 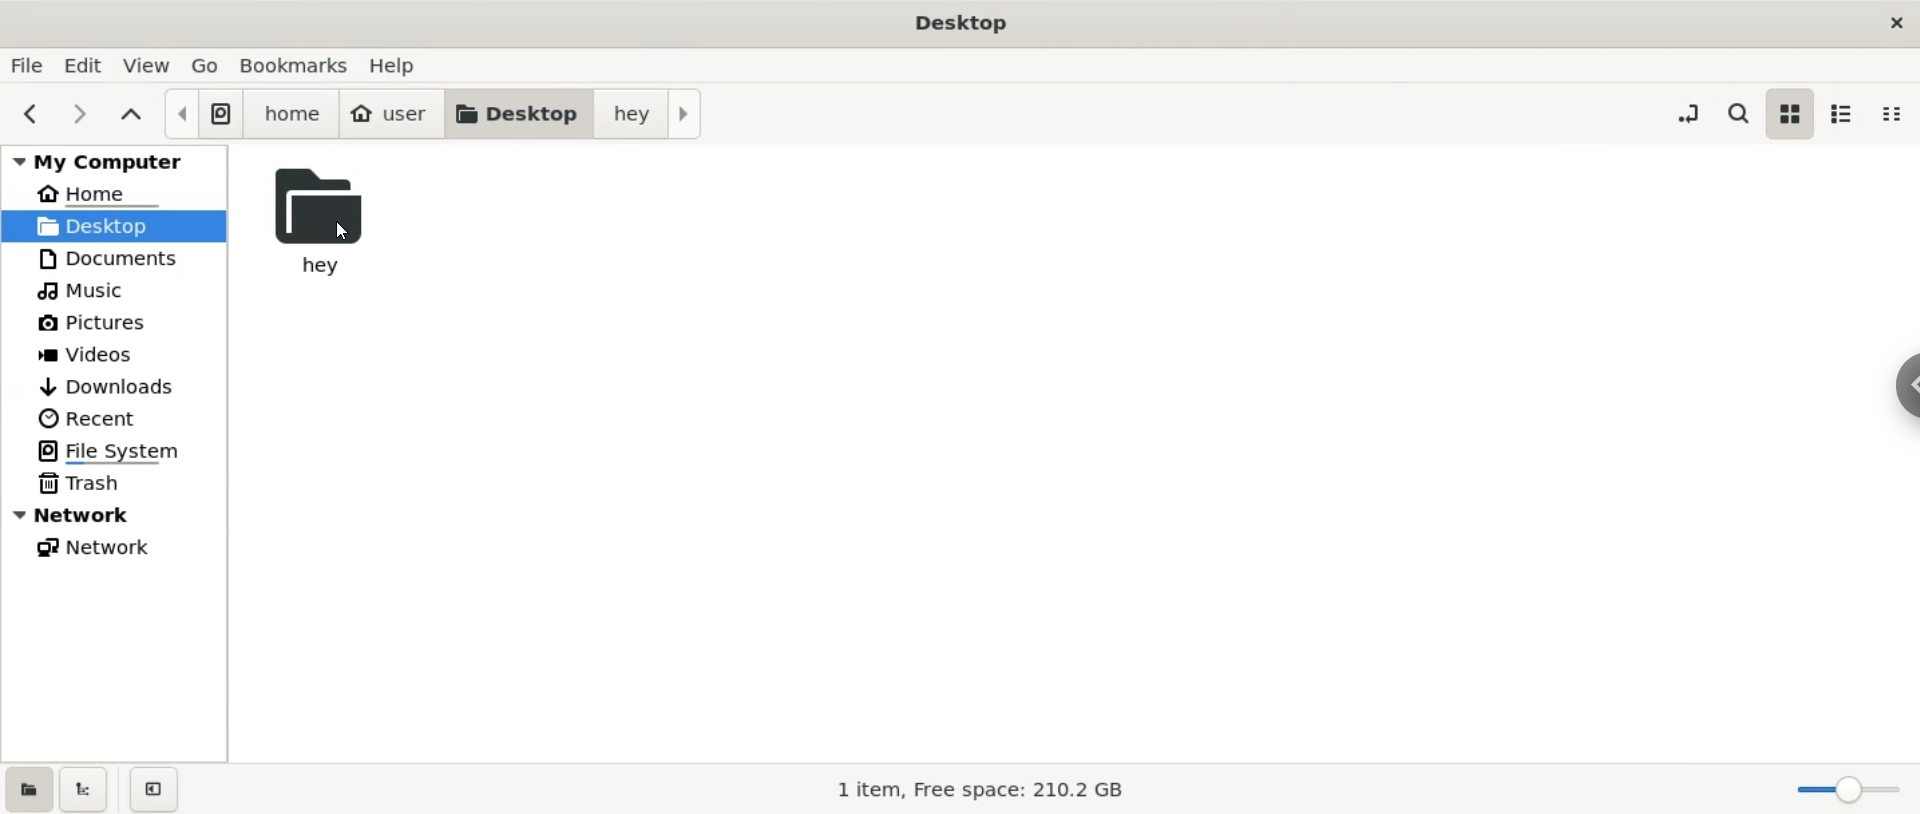 I want to click on hey, so click(x=646, y=116).